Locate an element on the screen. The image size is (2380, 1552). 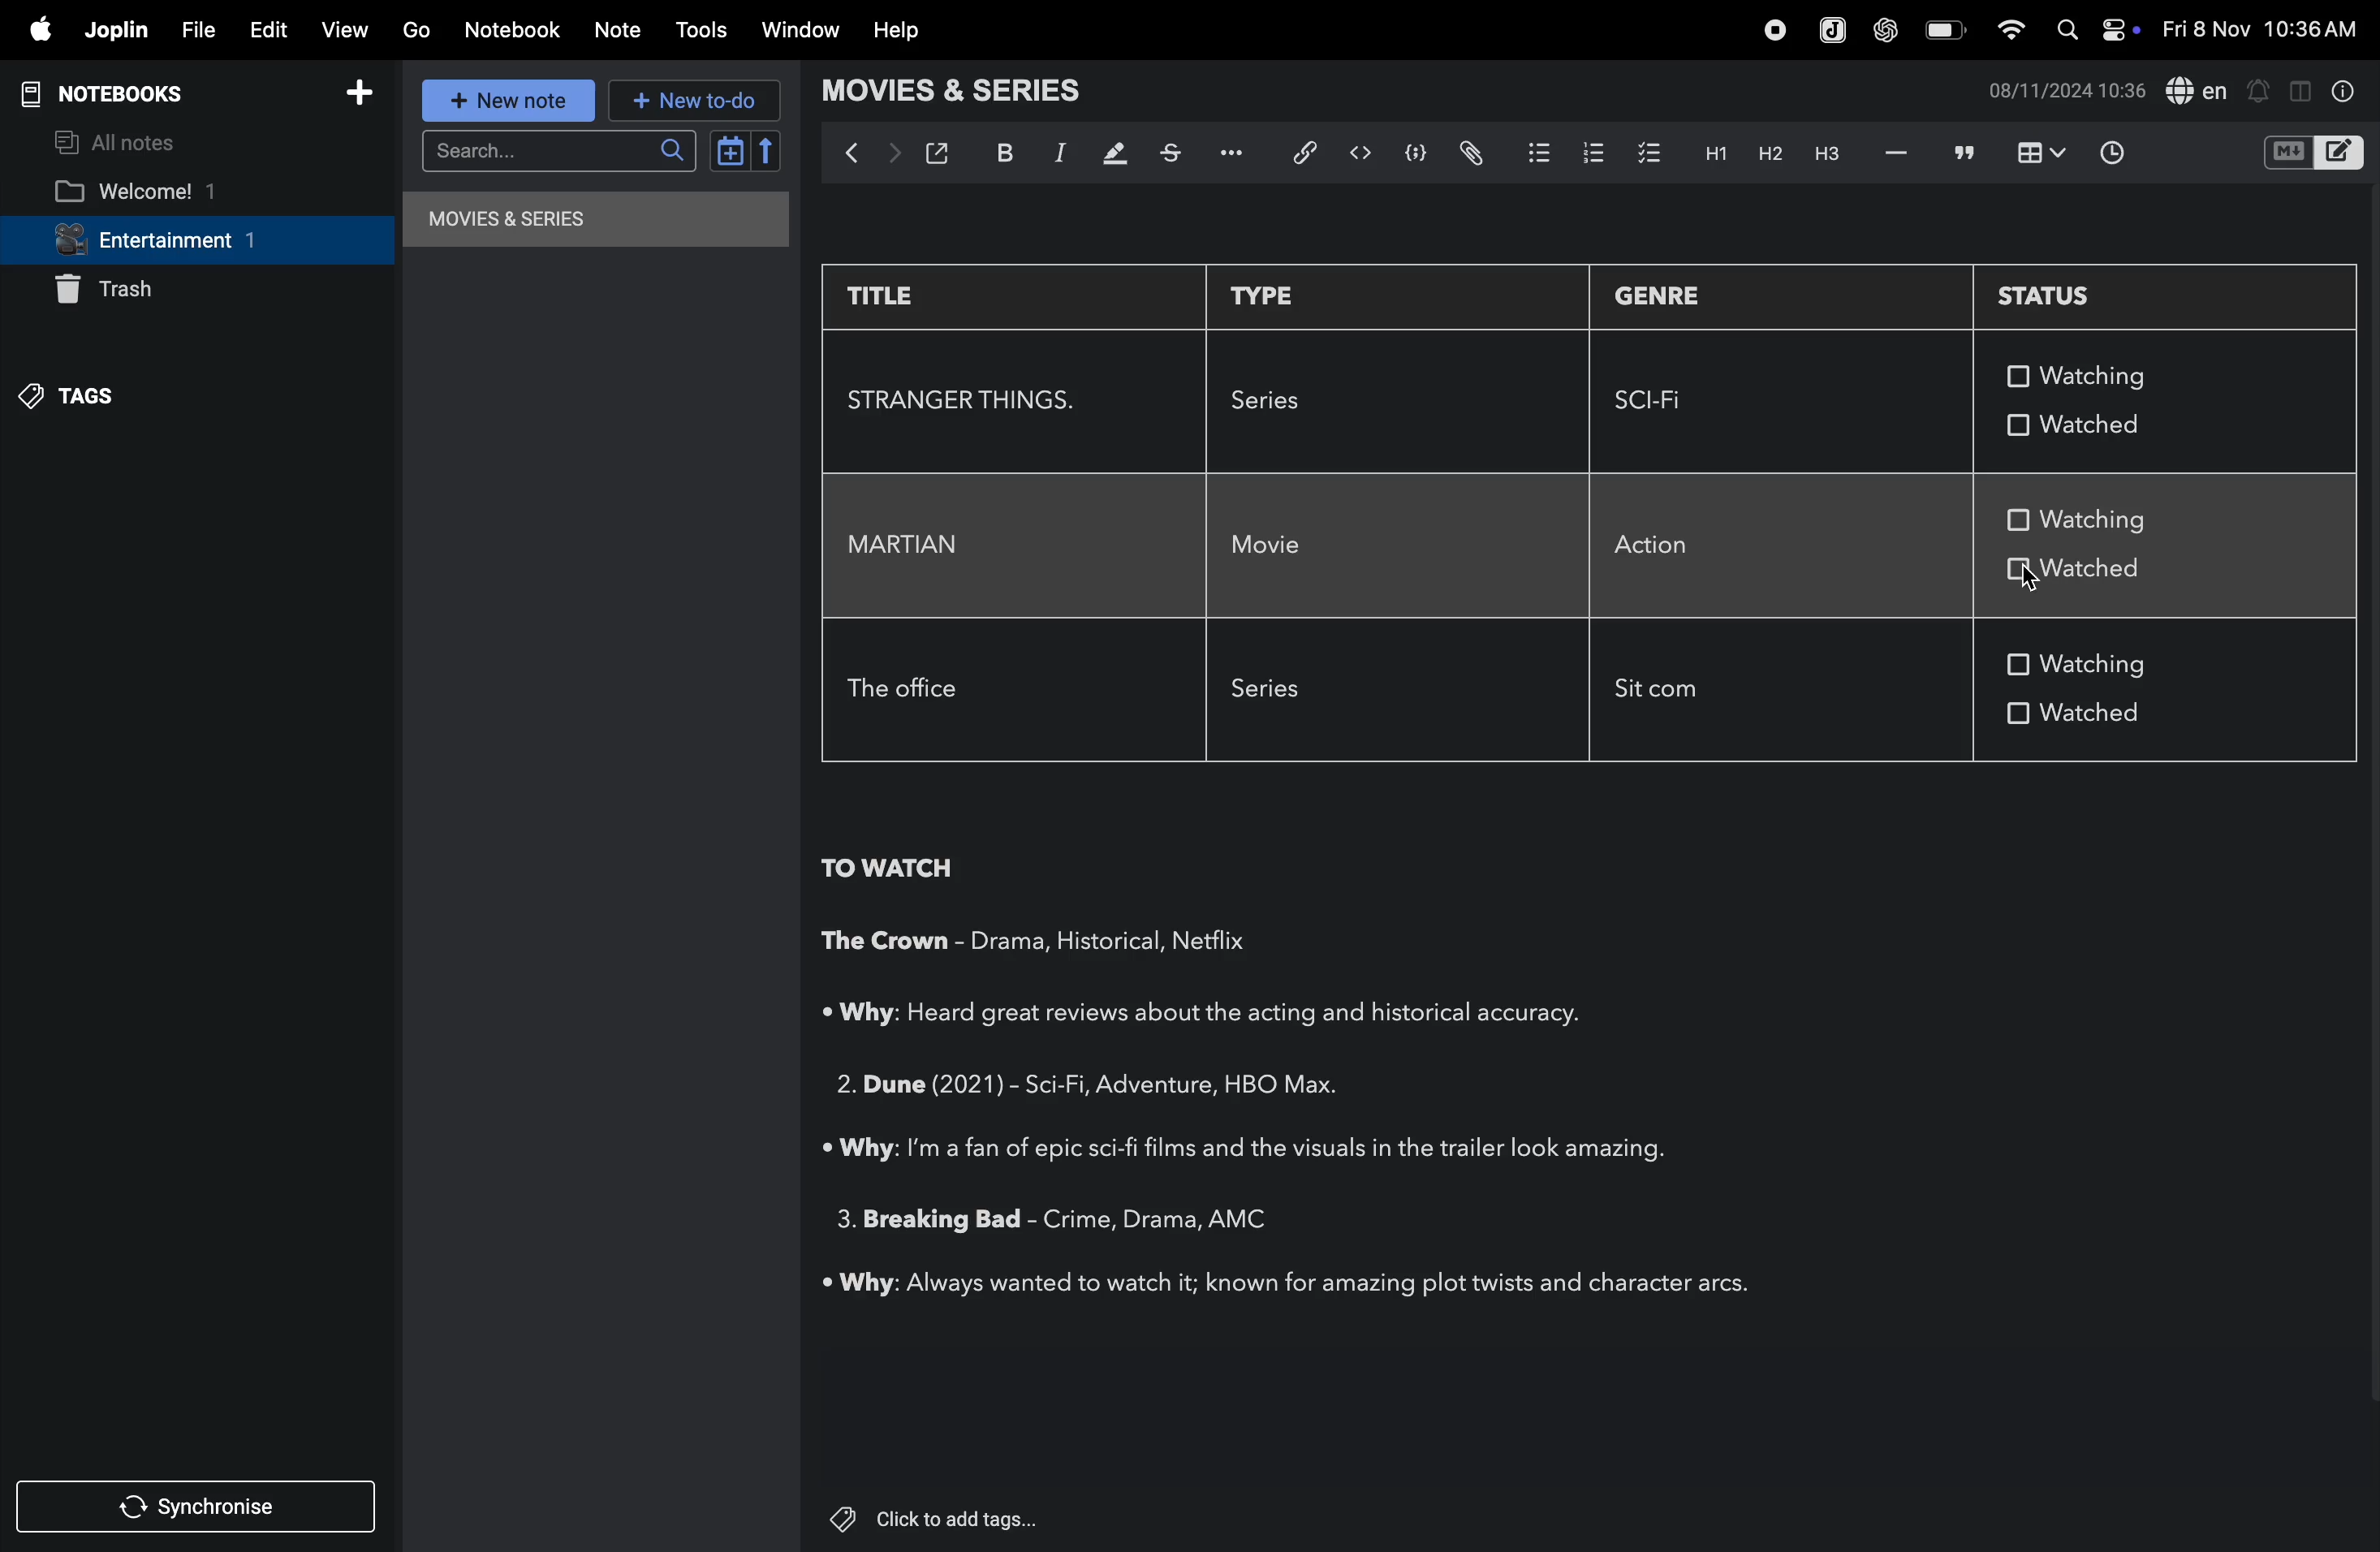
action is located at coordinates (1671, 543).